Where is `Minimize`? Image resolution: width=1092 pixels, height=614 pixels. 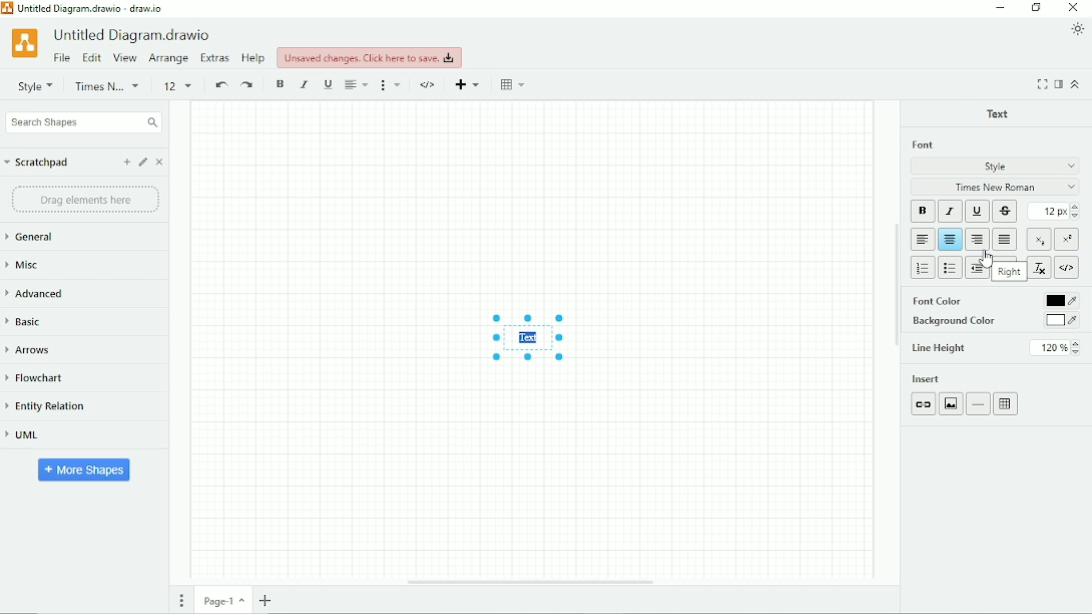
Minimize is located at coordinates (1002, 8).